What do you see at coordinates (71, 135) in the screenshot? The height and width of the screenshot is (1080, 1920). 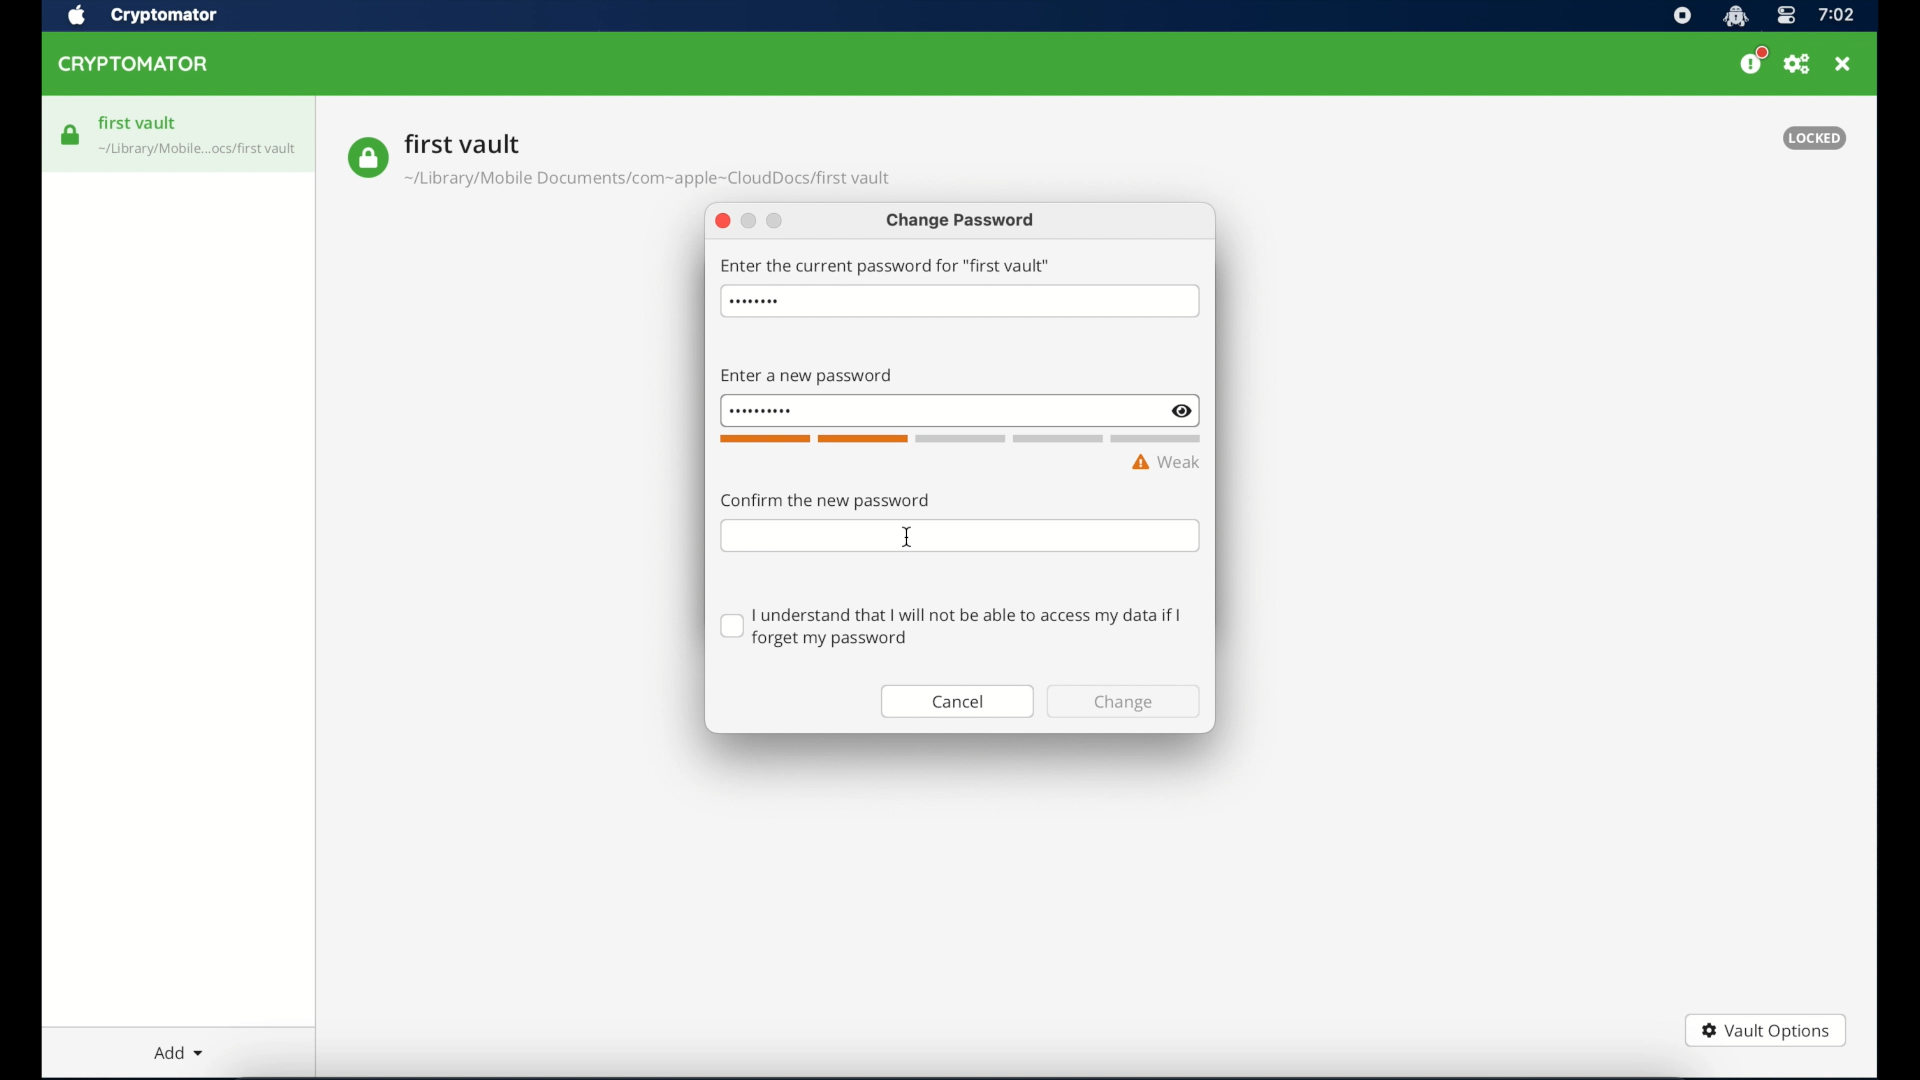 I see `vault icon` at bounding box center [71, 135].